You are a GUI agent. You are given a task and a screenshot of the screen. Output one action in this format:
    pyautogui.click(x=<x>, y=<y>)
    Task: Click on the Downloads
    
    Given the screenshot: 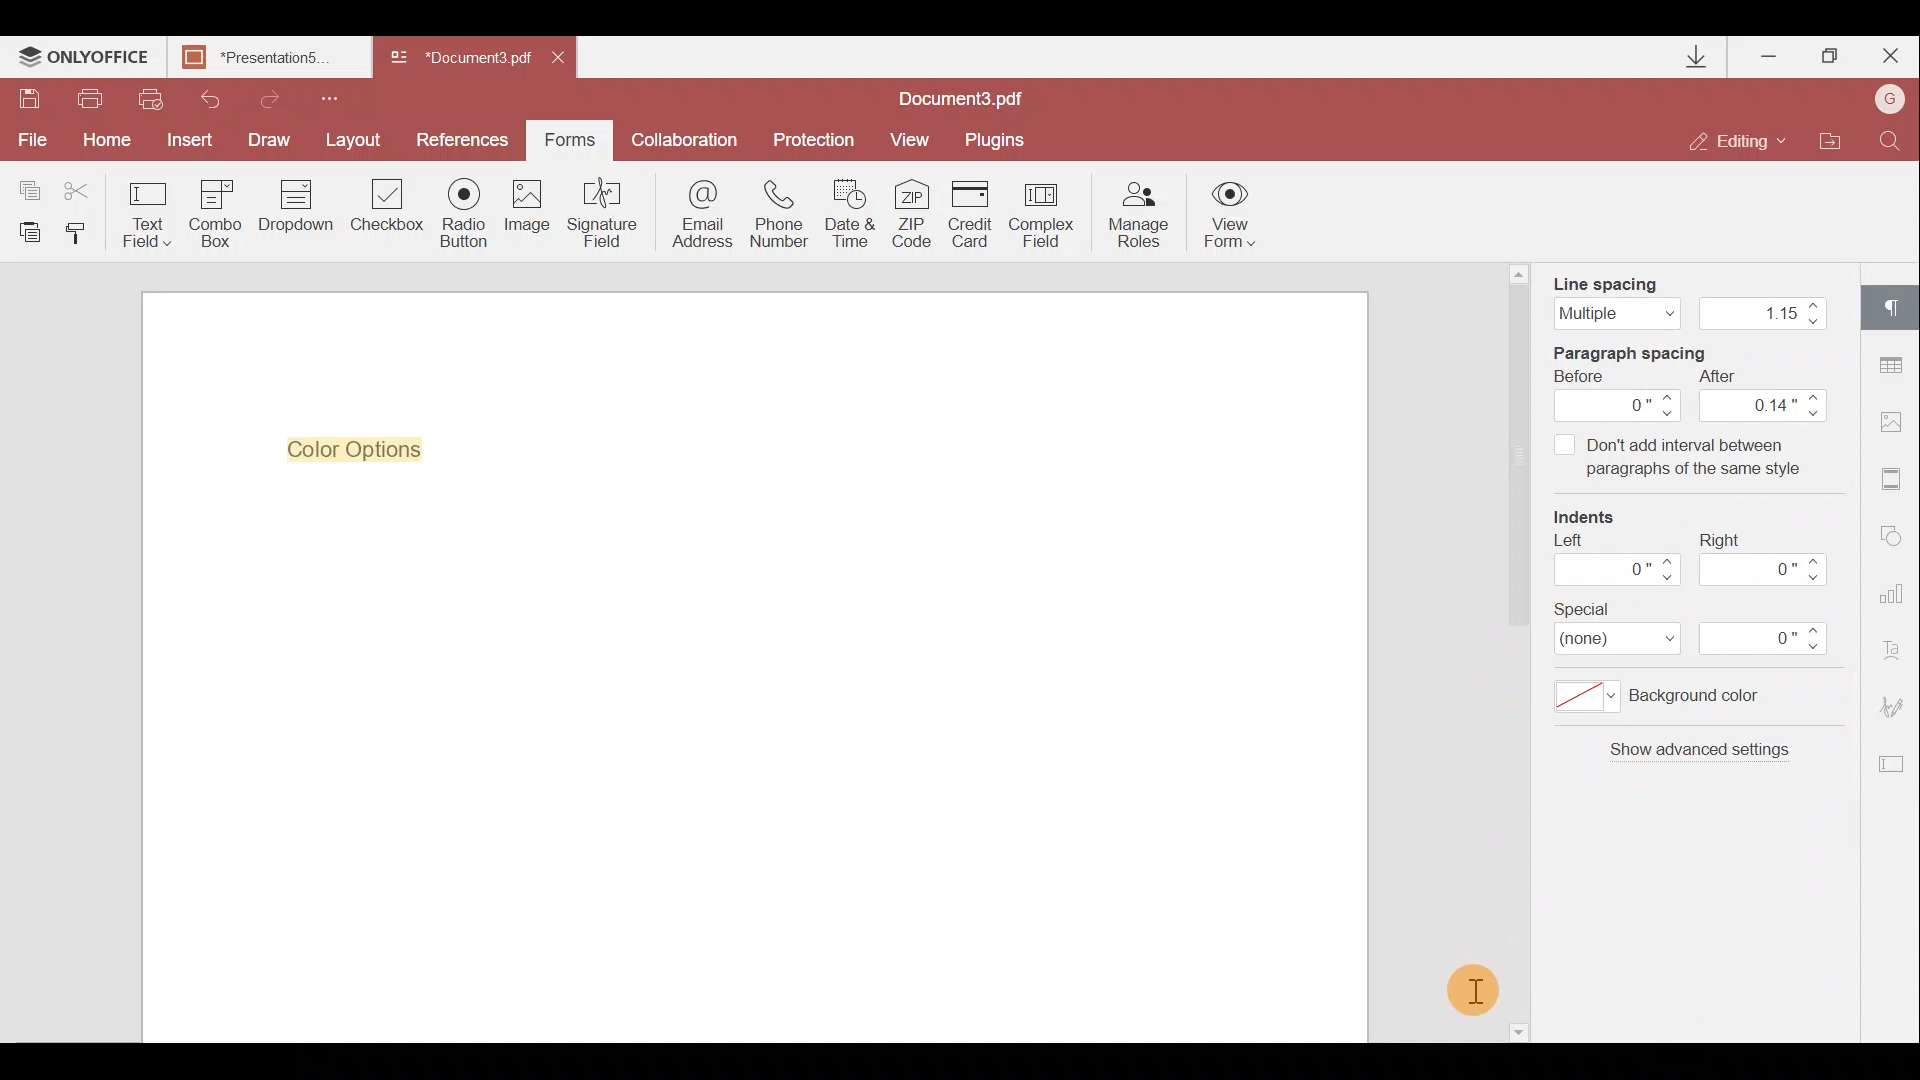 What is the action you would take?
    pyautogui.click(x=1700, y=57)
    